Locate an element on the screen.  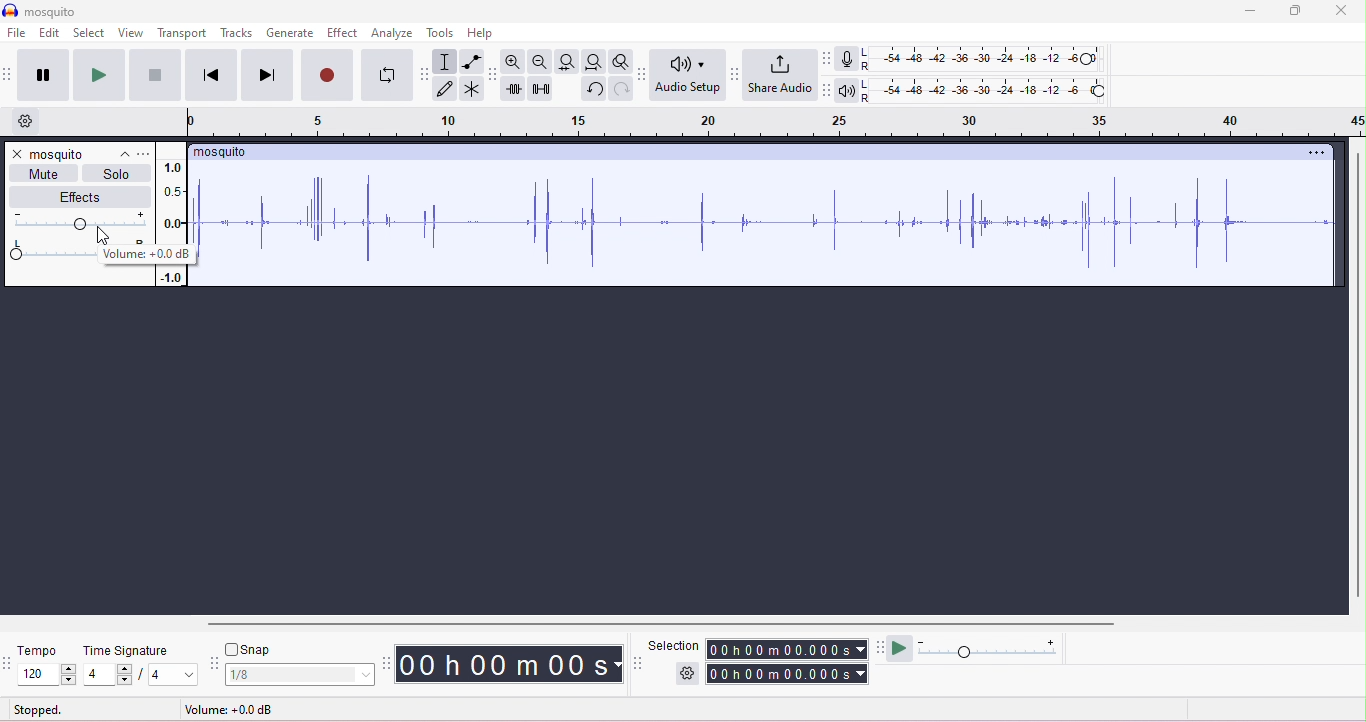
edit is located at coordinates (47, 32).